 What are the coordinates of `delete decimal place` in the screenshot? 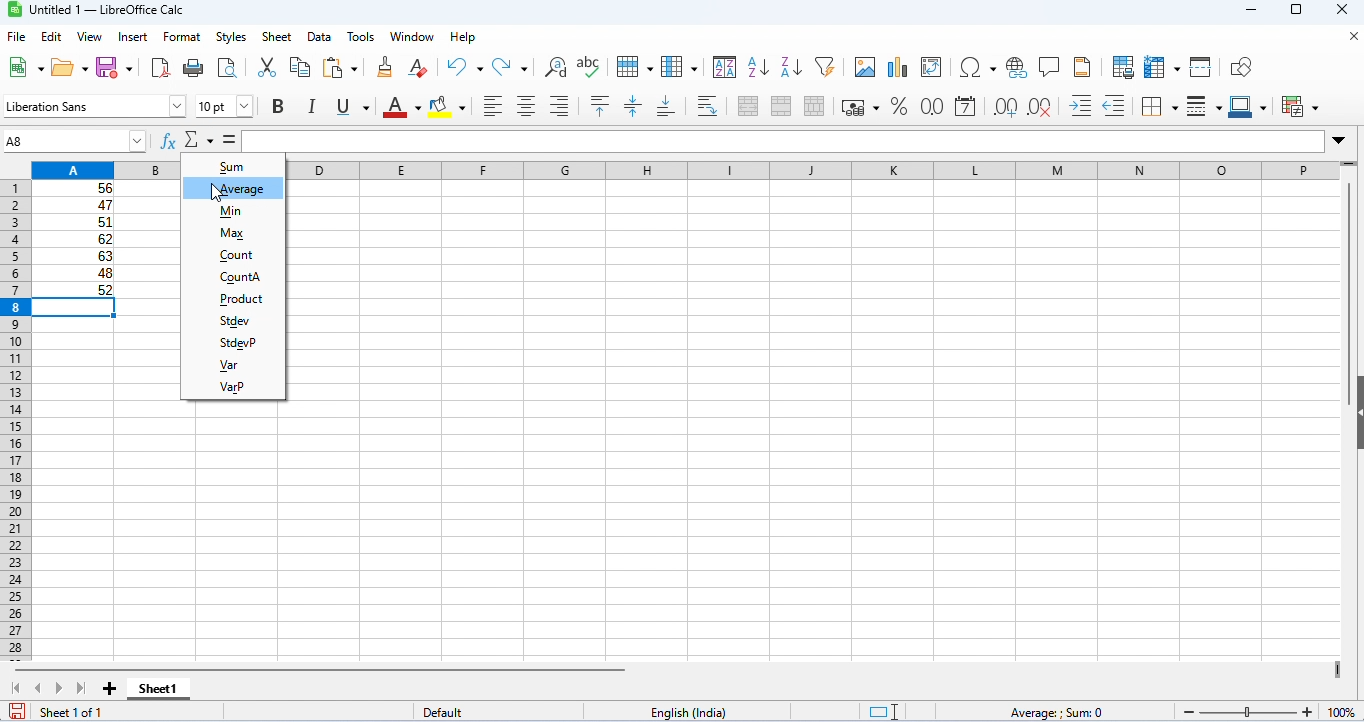 It's located at (1039, 107).